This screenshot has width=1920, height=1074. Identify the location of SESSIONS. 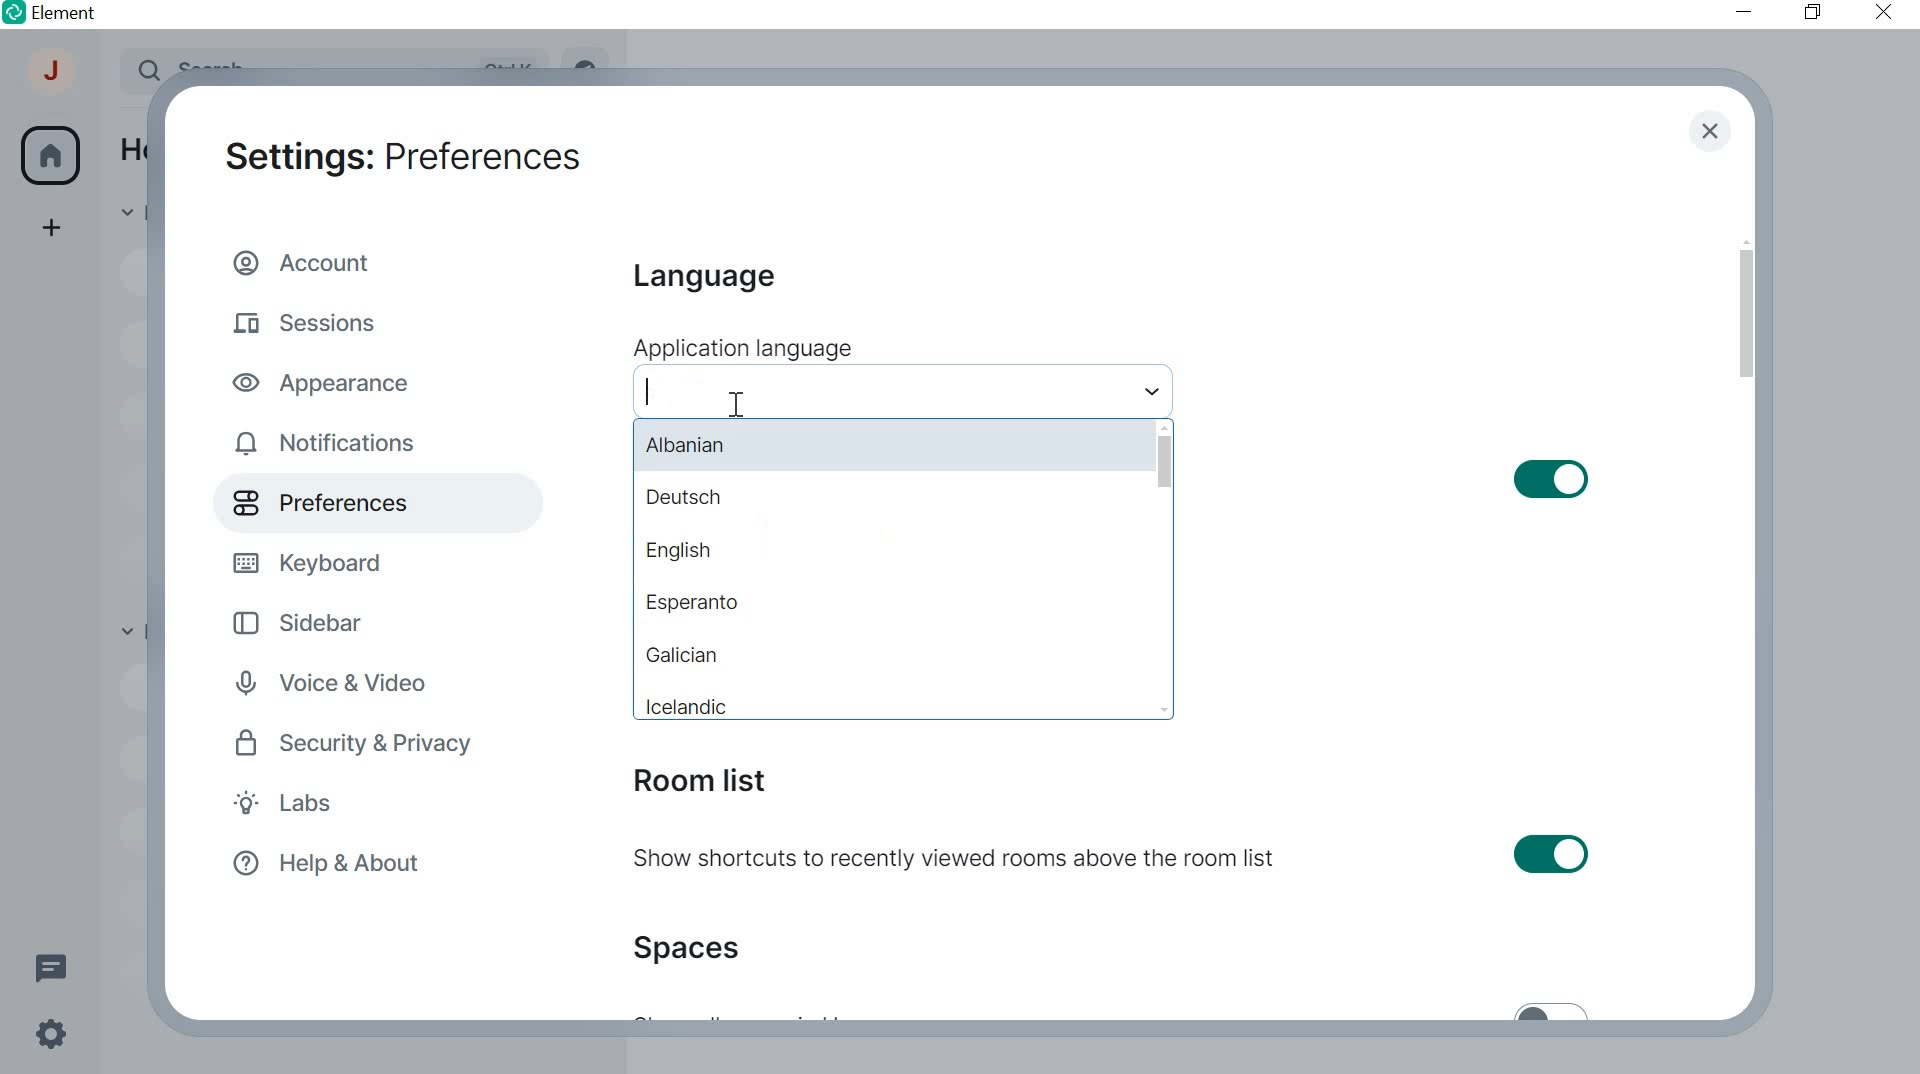
(312, 319).